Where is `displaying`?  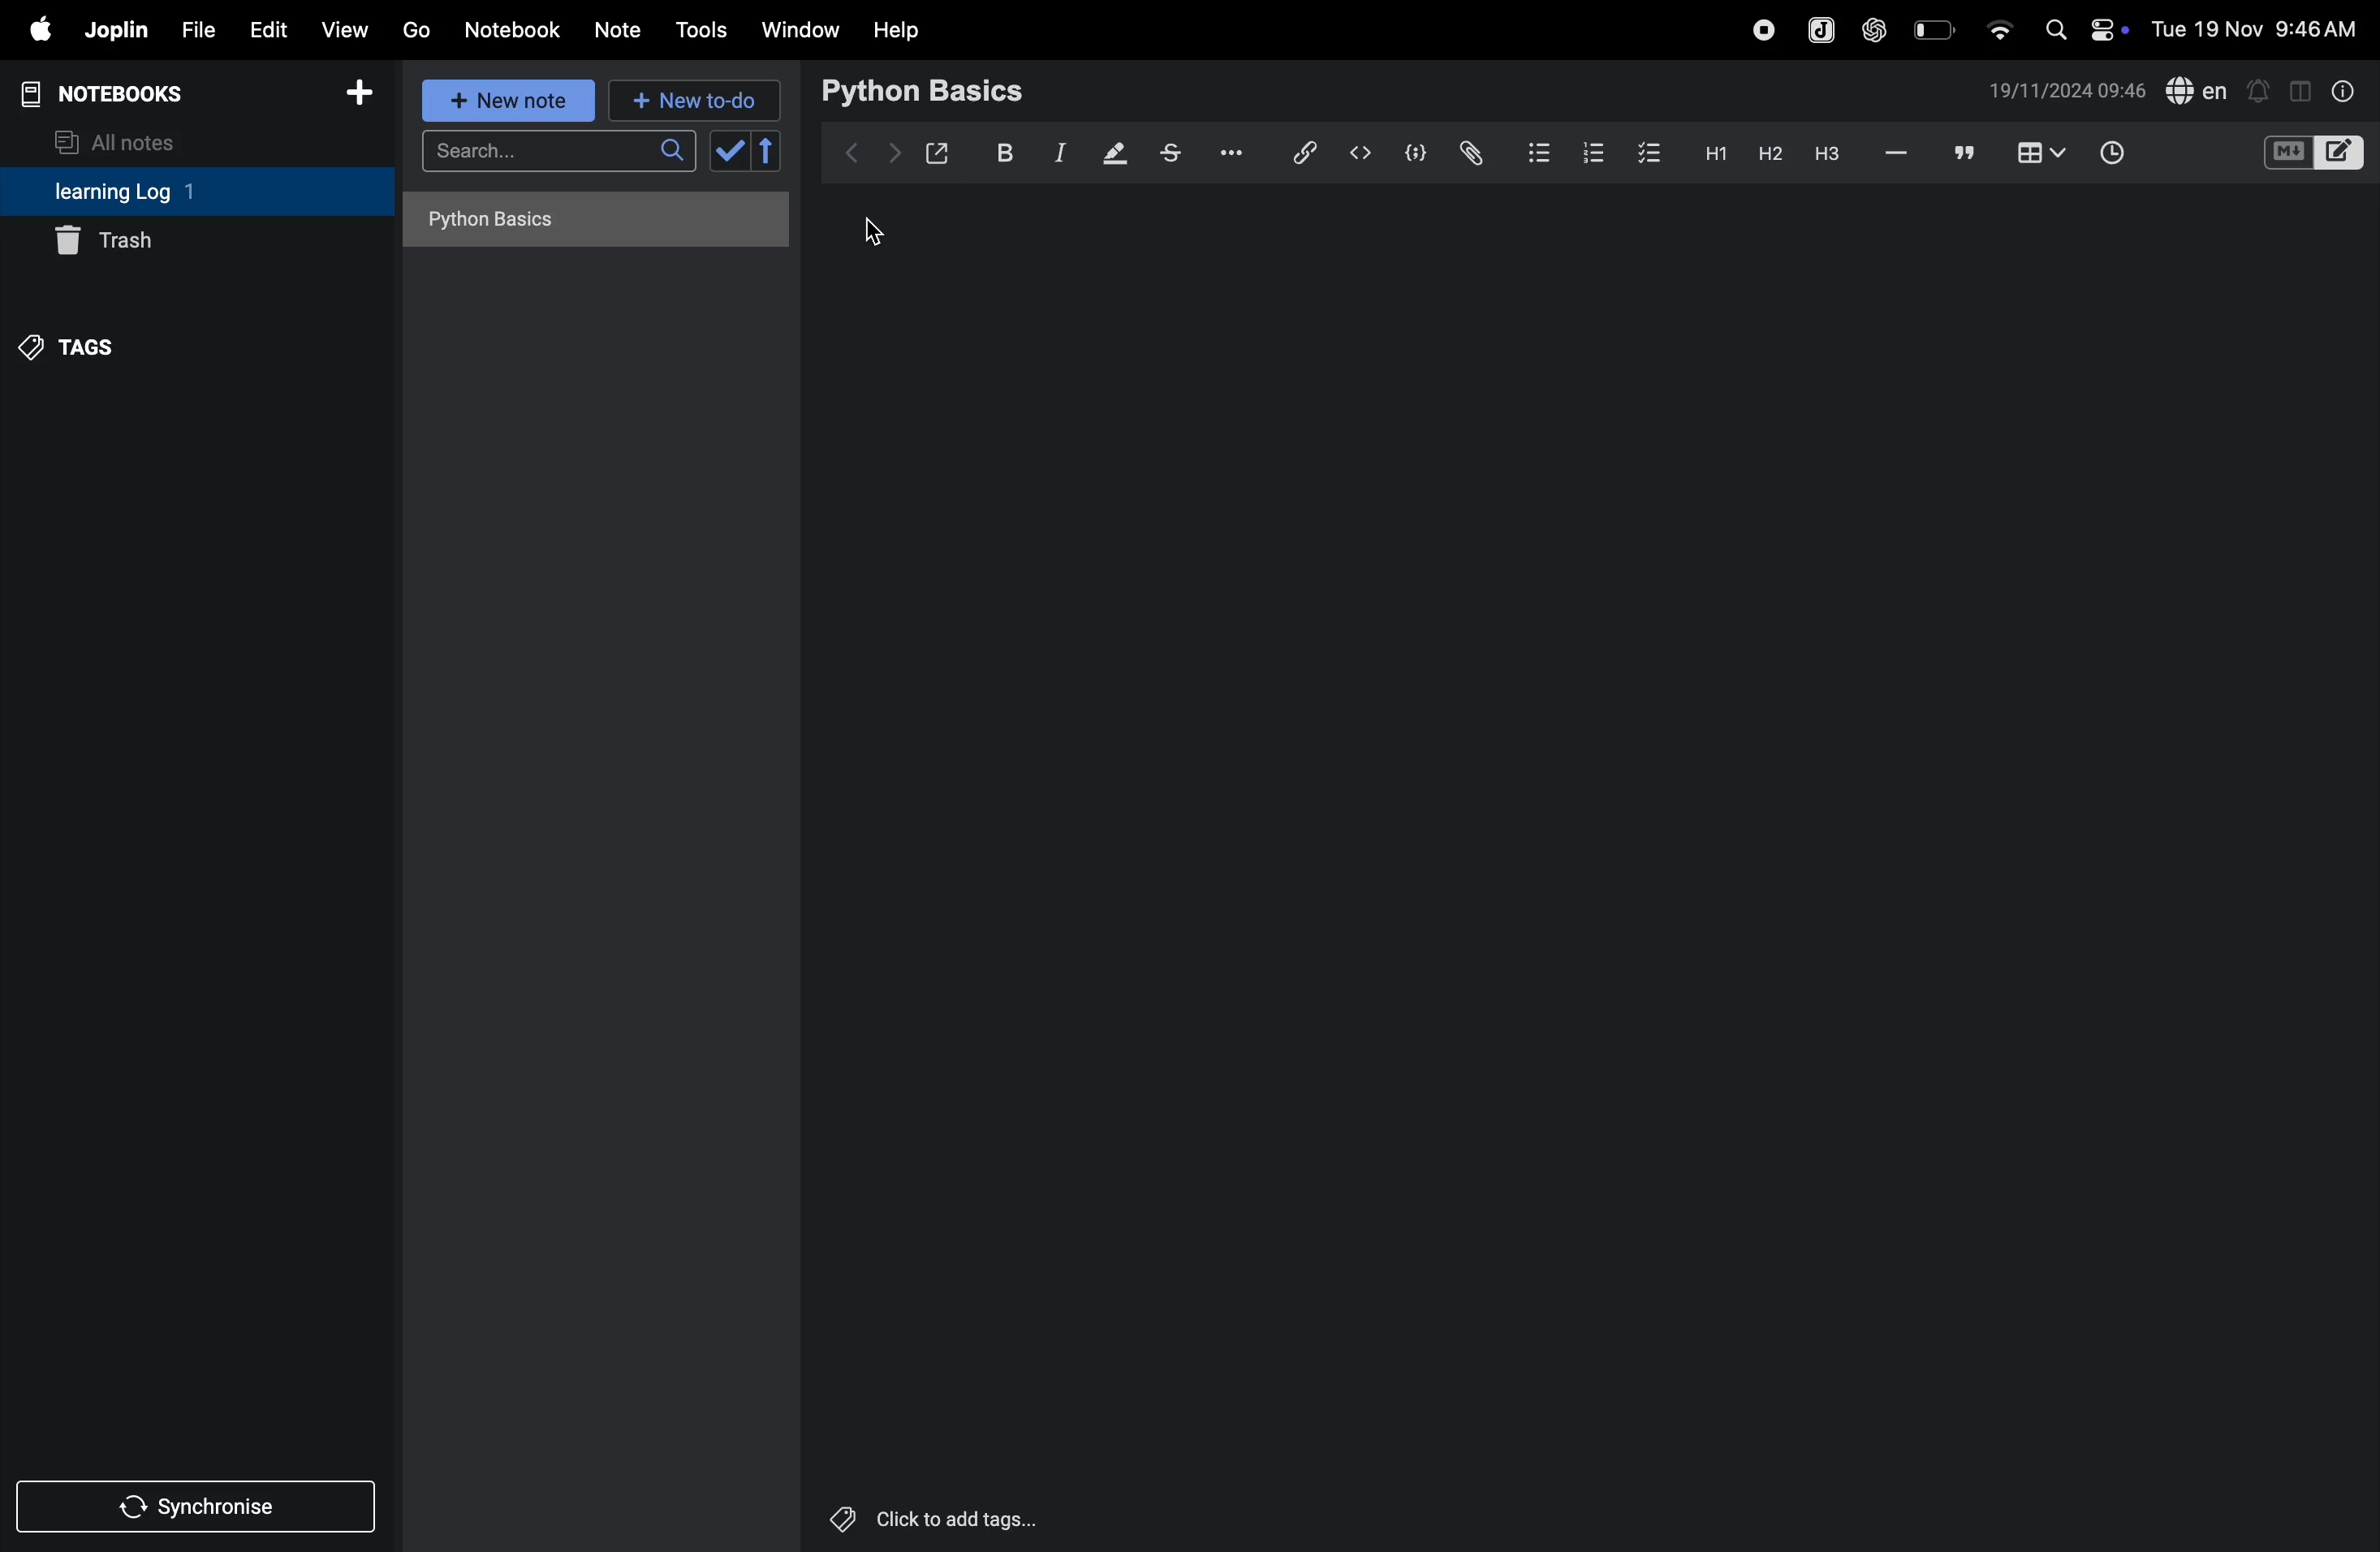 displaying is located at coordinates (1116, 155).